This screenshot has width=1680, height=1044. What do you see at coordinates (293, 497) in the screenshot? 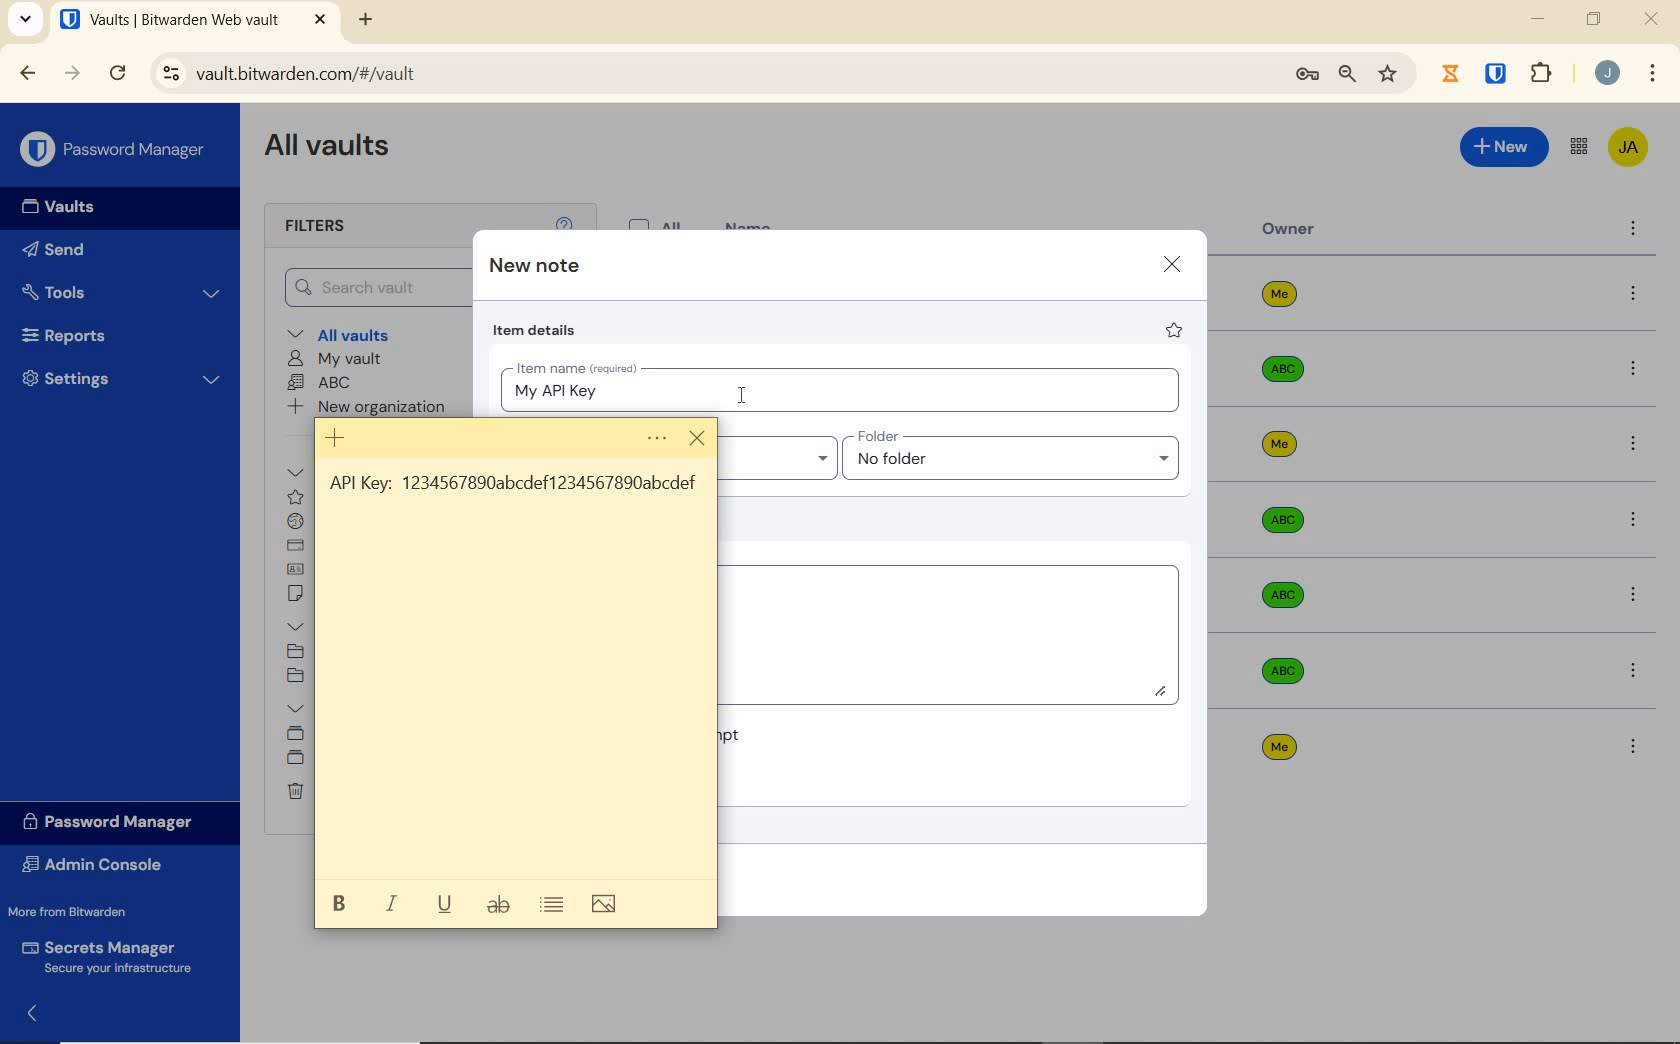
I see `favorites` at bounding box center [293, 497].